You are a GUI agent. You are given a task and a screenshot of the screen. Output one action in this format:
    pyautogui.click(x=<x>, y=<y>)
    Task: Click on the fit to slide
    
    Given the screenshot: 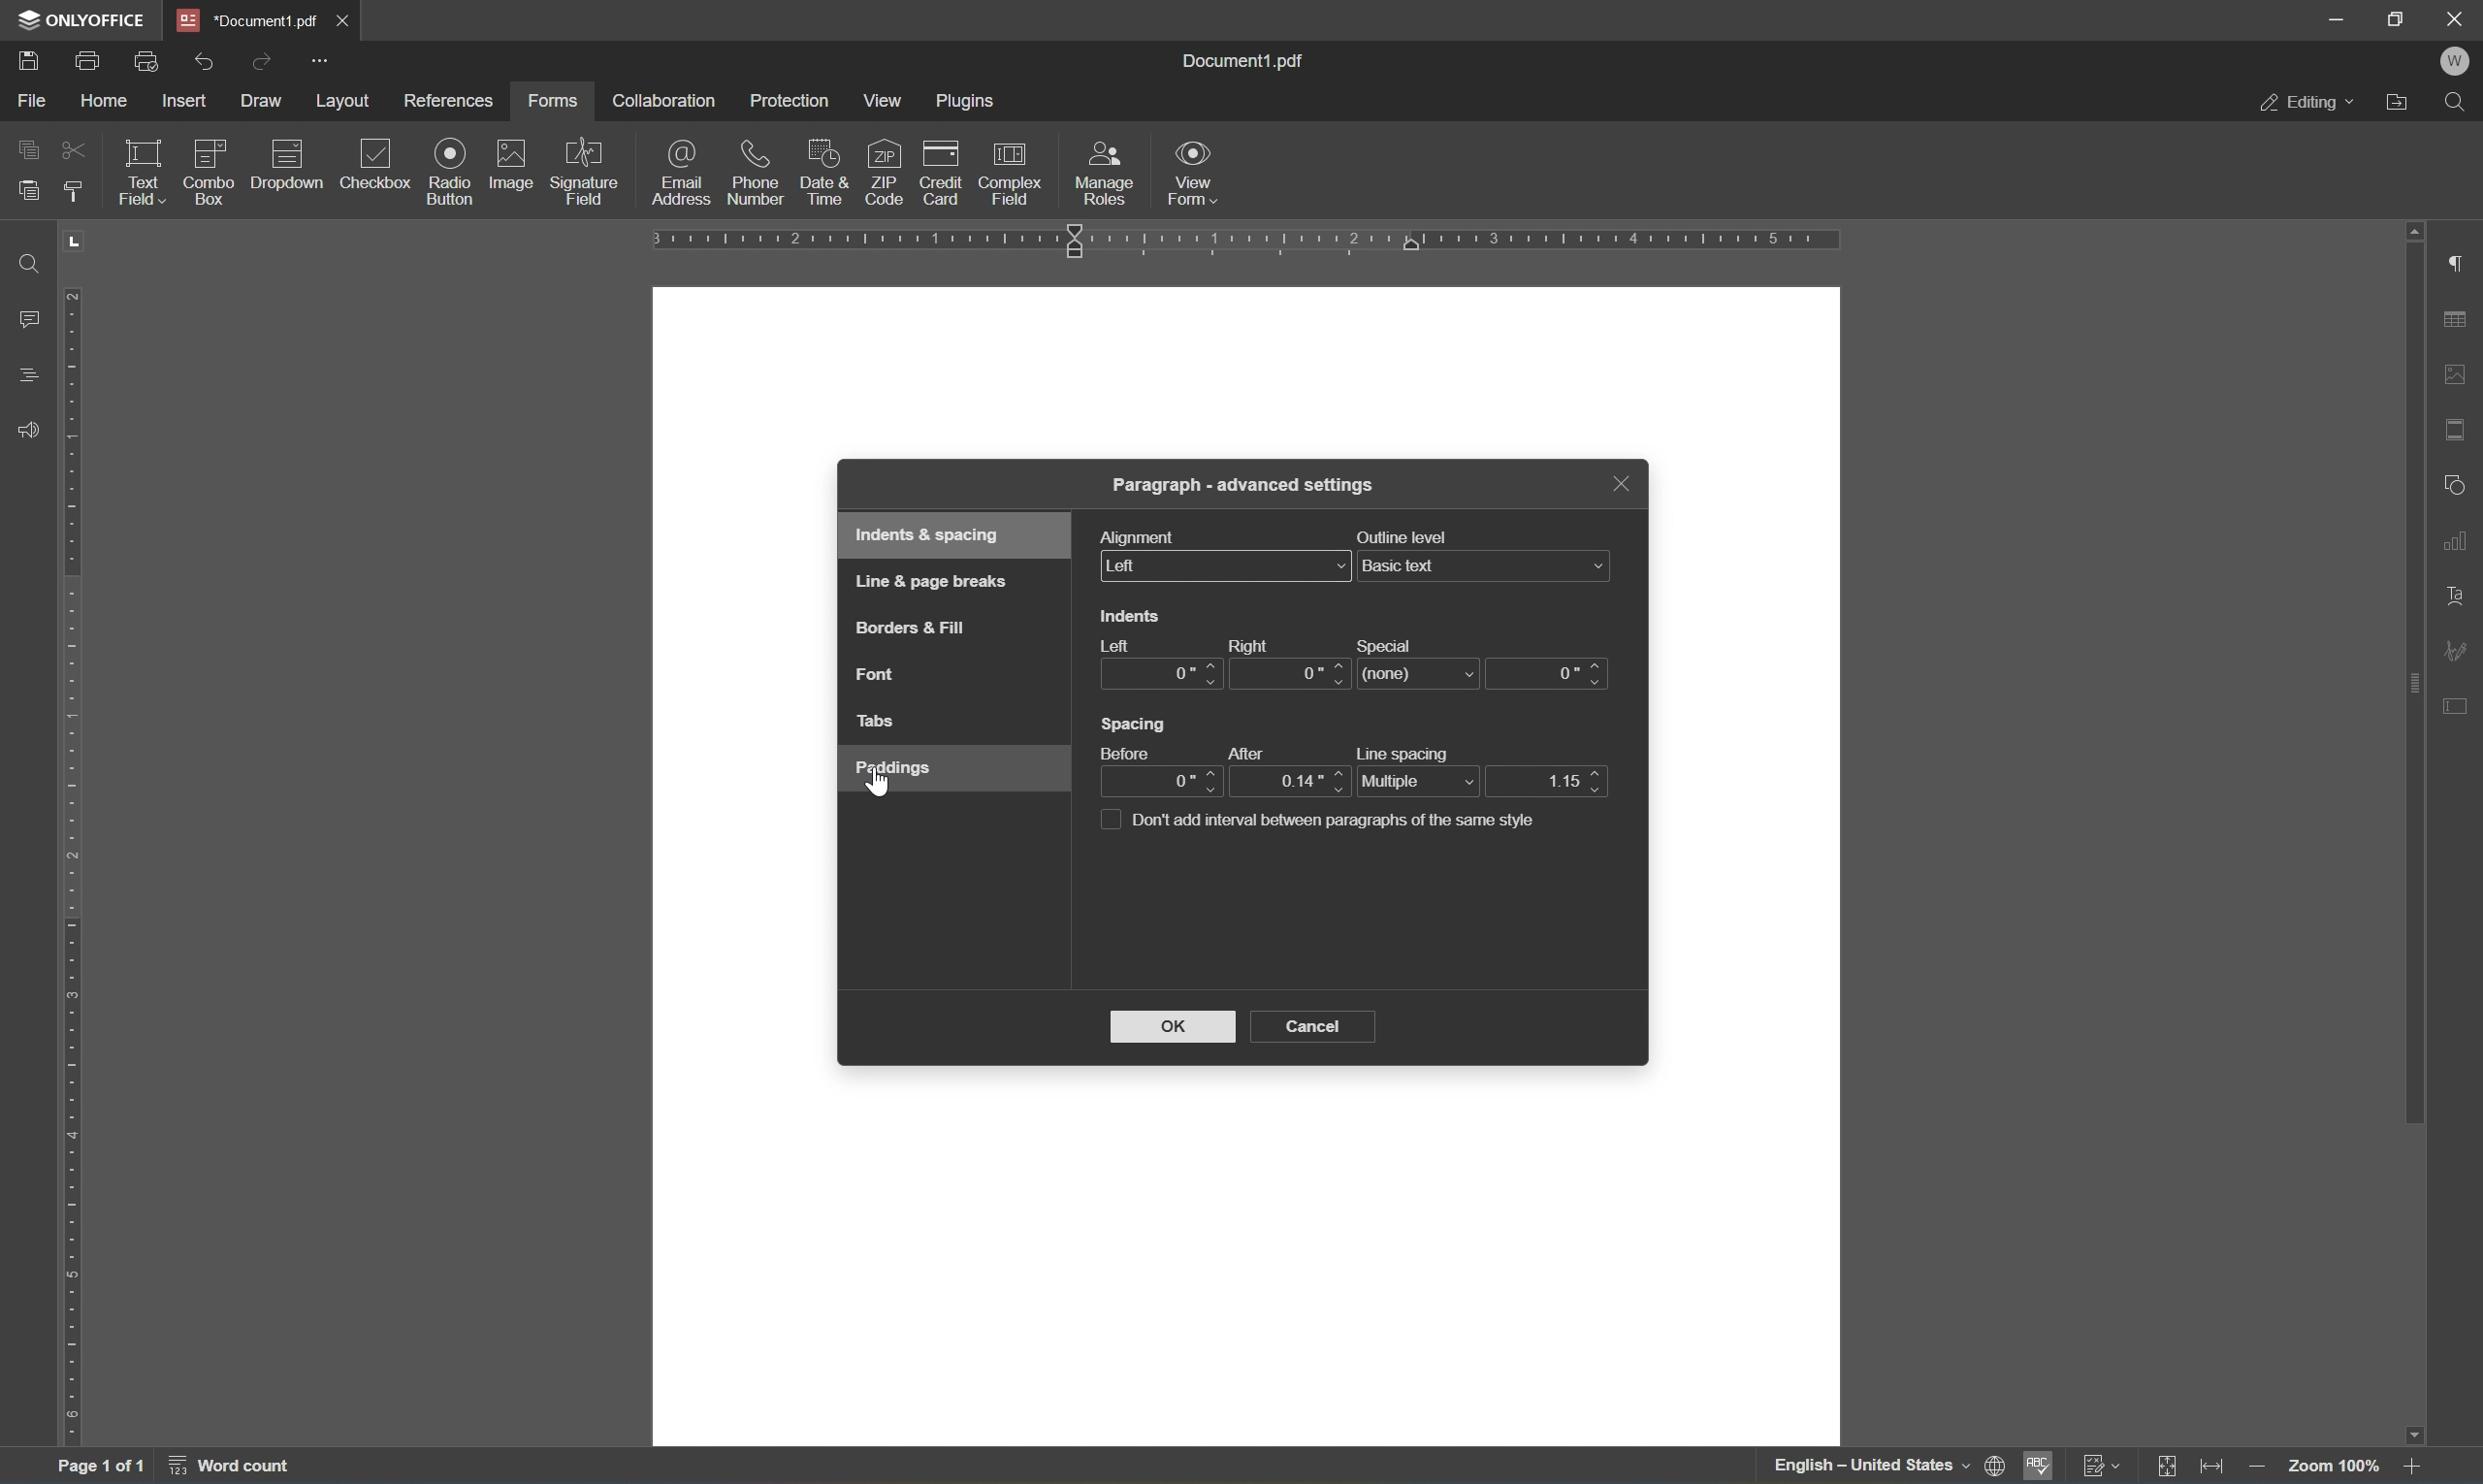 What is the action you would take?
    pyautogui.click(x=2168, y=1466)
    